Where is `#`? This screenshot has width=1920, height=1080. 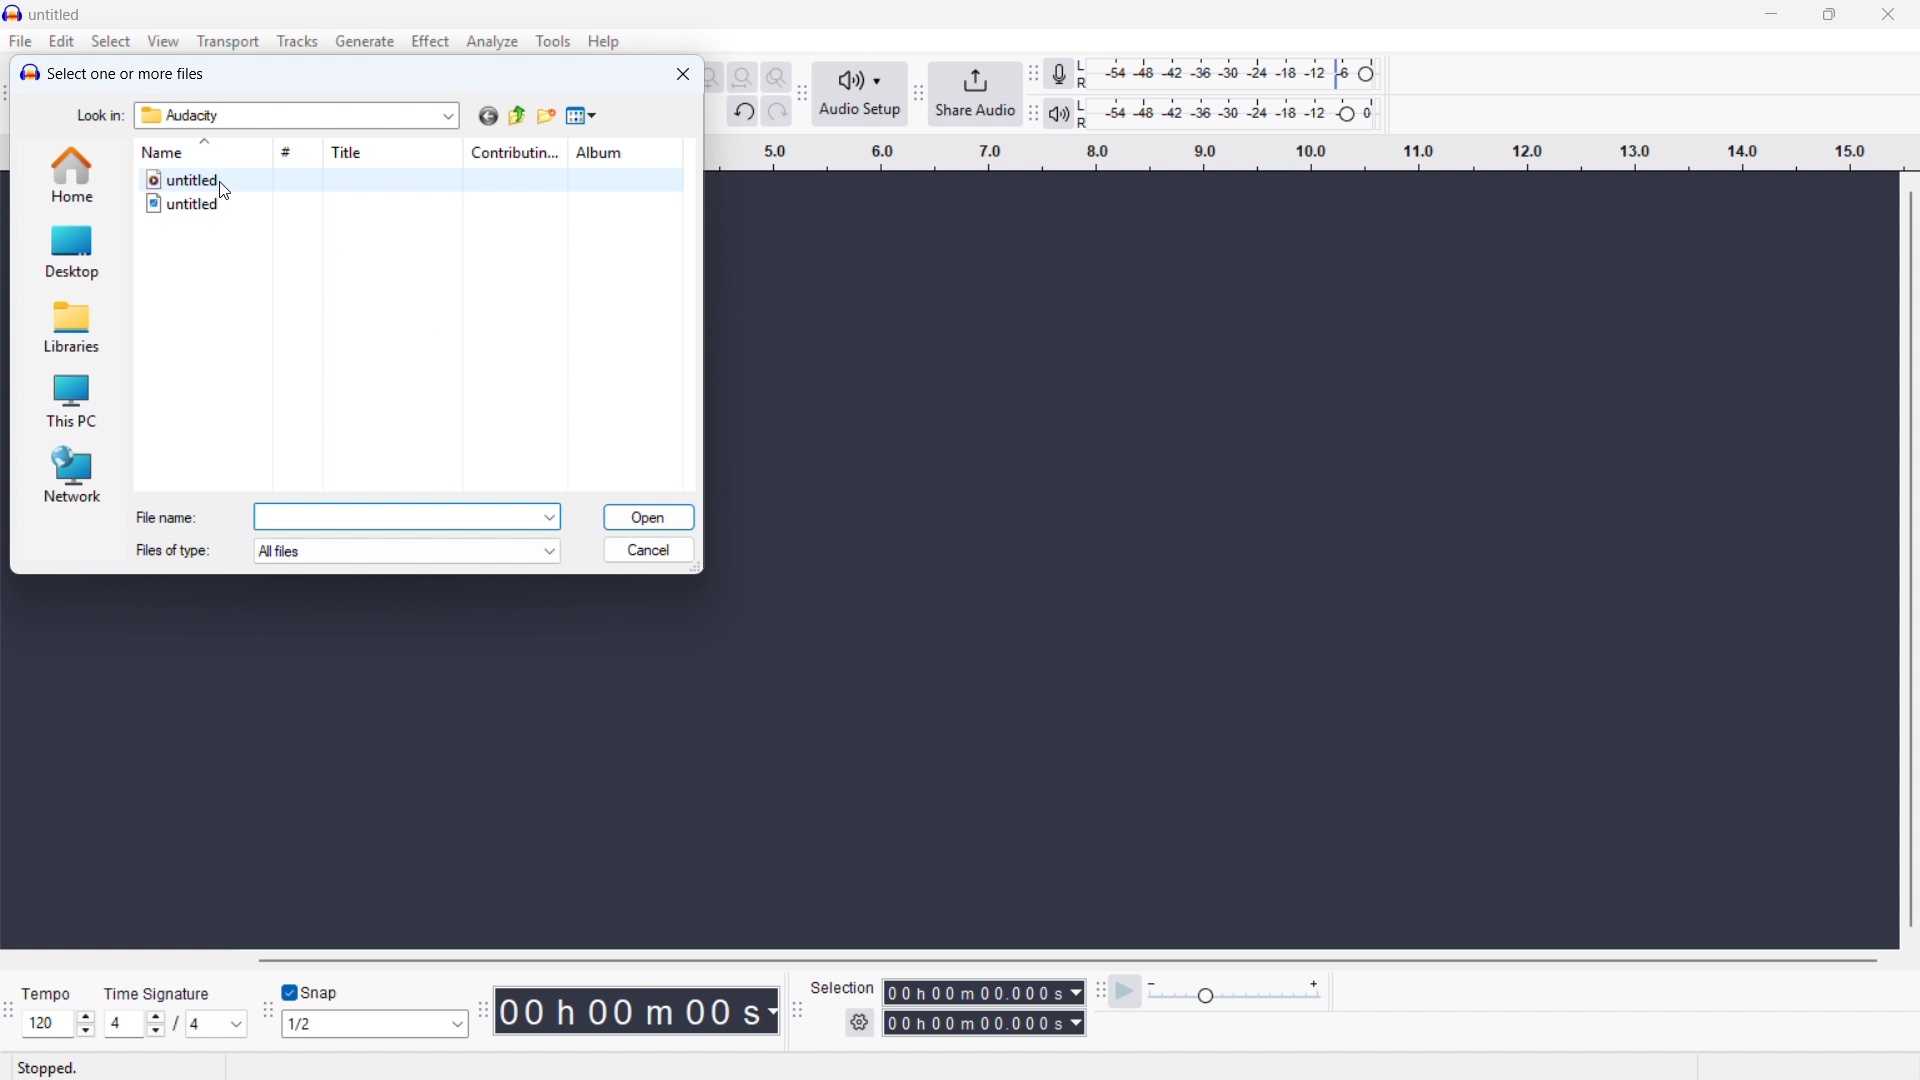 # is located at coordinates (299, 152).